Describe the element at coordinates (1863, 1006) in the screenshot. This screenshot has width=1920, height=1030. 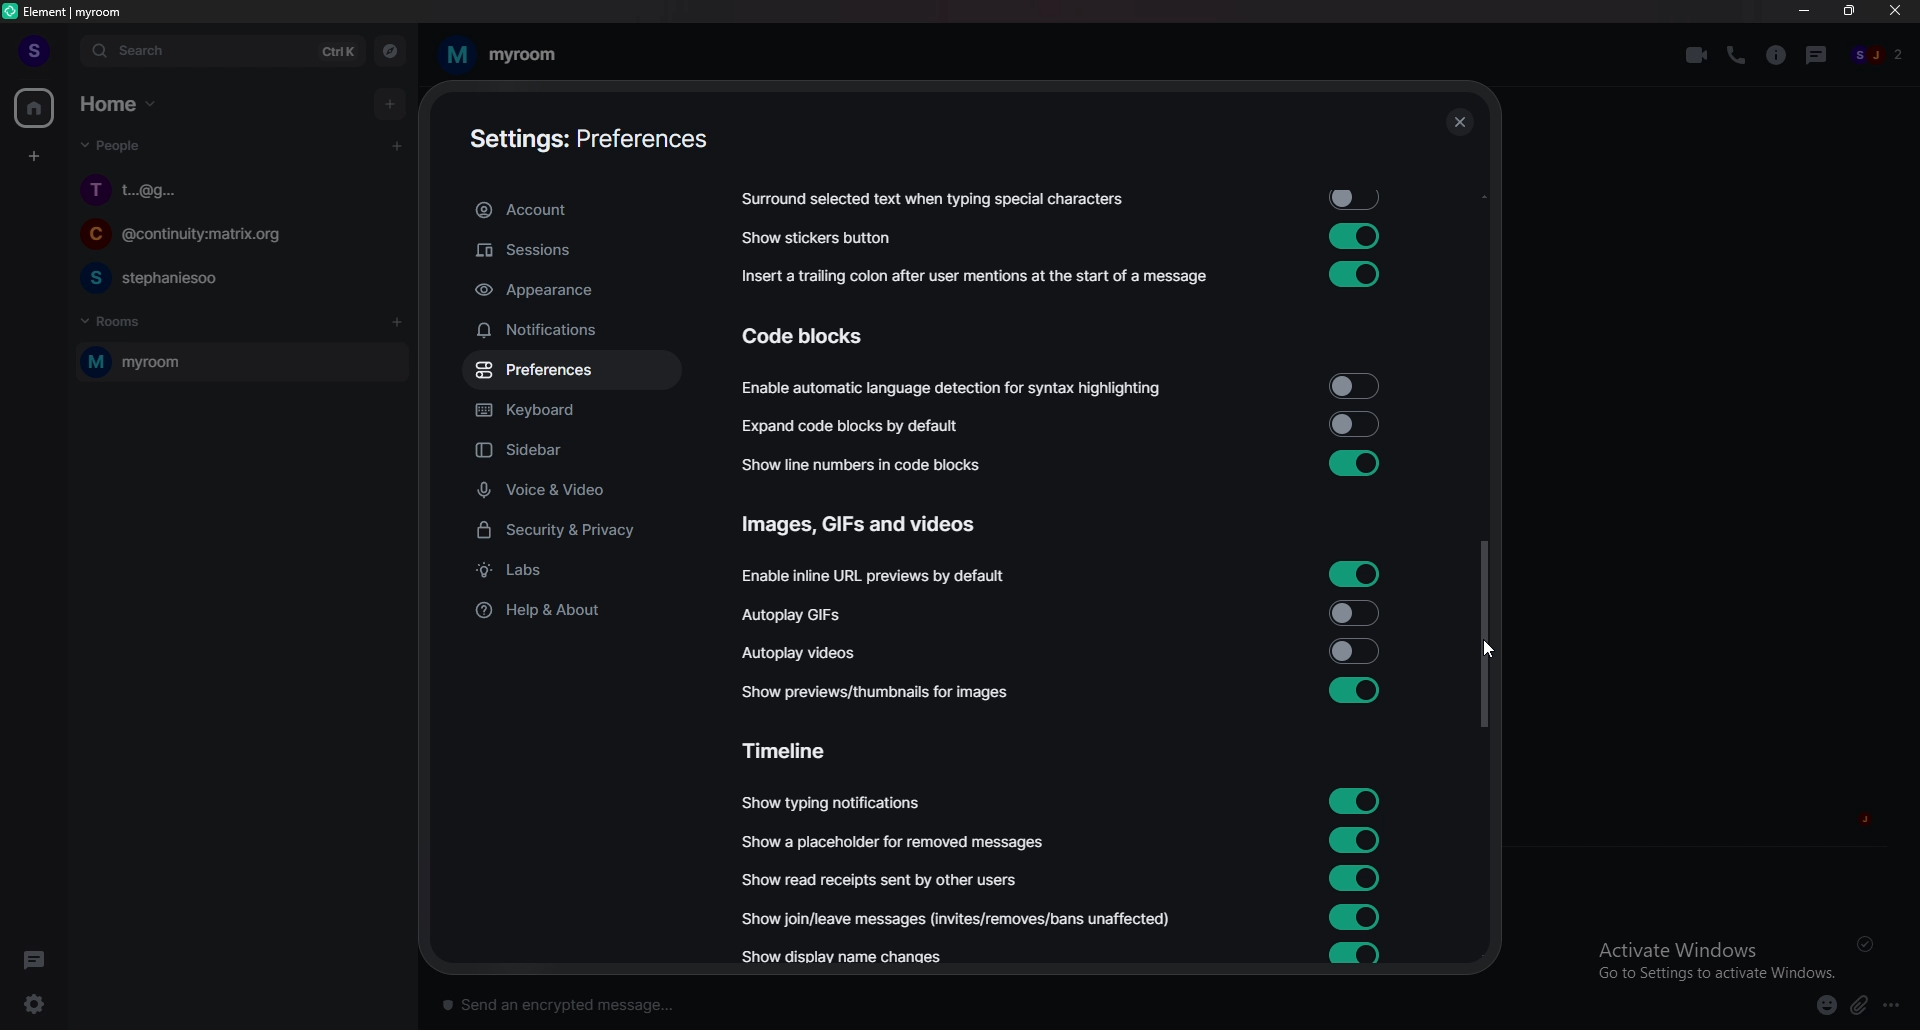
I see `attachments` at that location.